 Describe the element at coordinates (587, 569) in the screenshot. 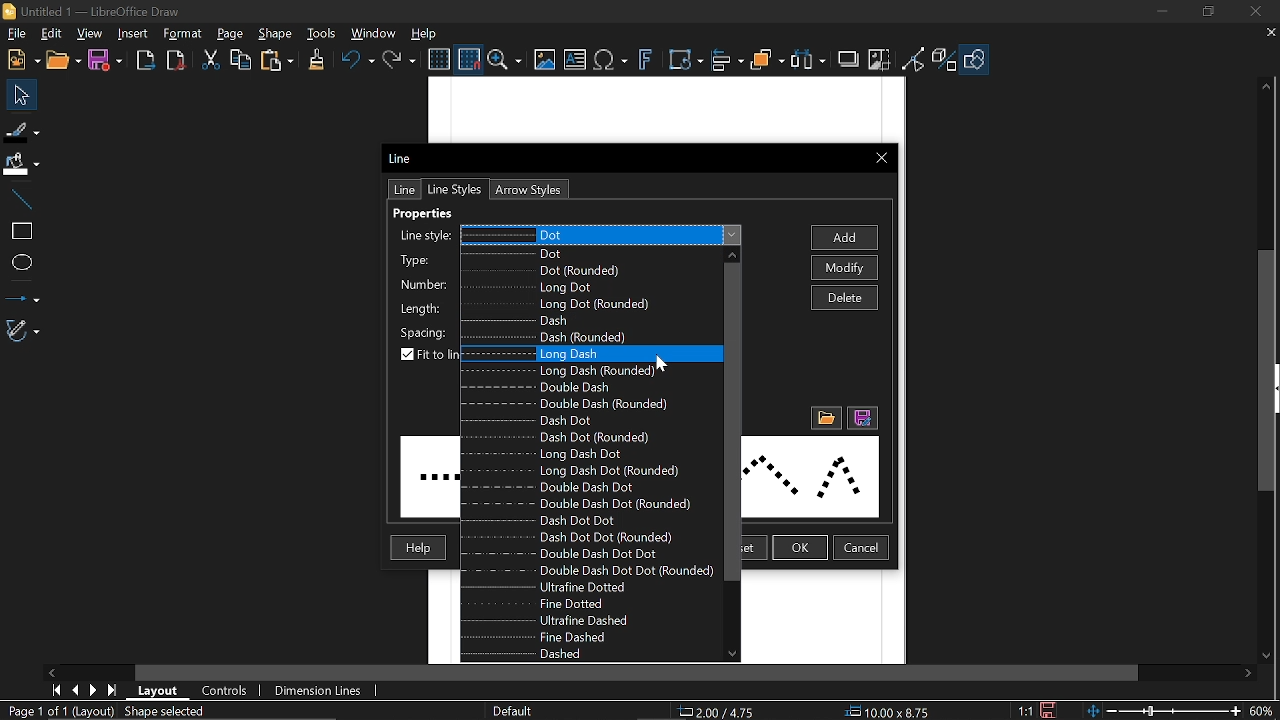

I see `Double dash dot dot (rounded)` at that location.